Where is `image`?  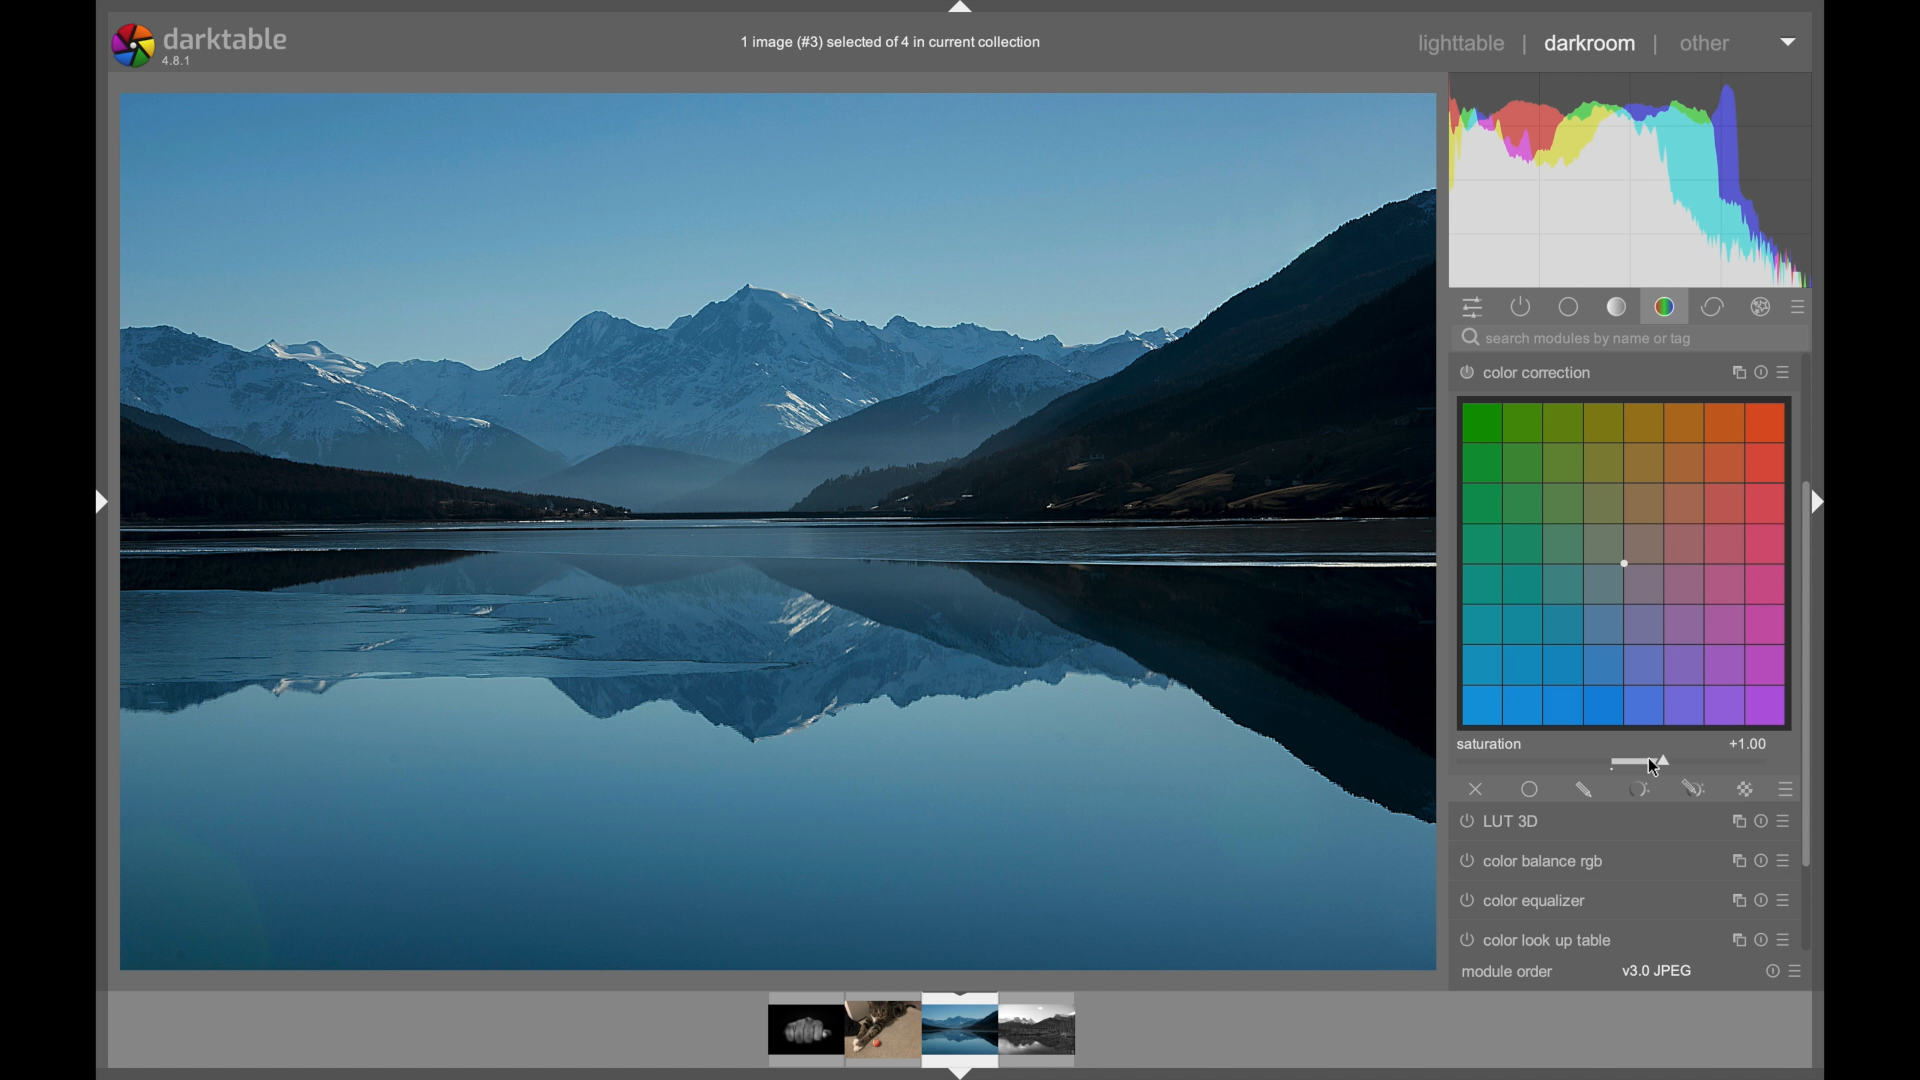
image is located at coordinates (1040, 1029).